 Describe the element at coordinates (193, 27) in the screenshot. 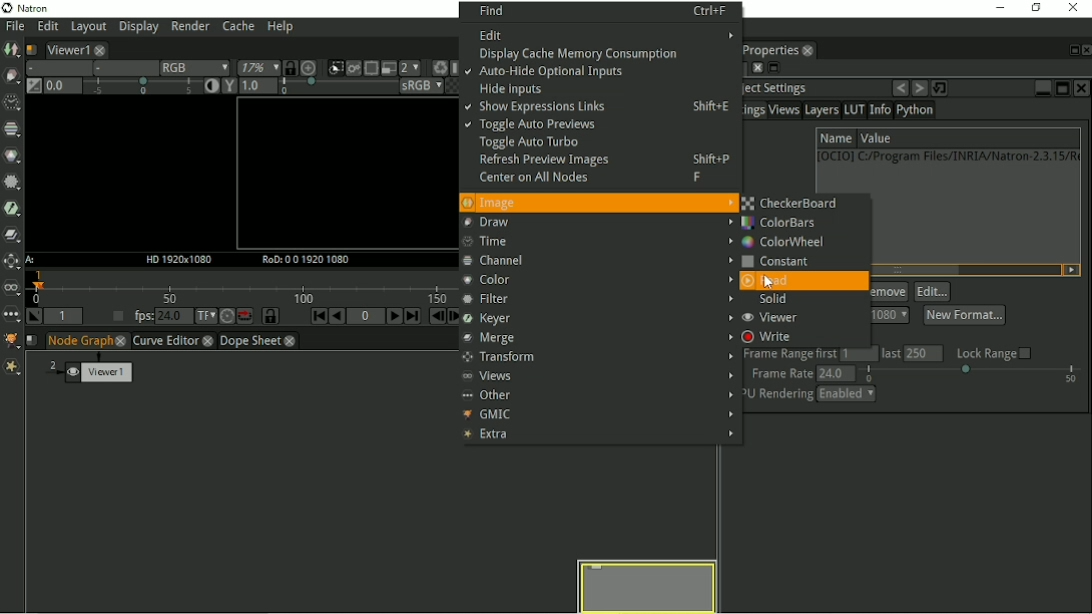

I see `Render` at that location.